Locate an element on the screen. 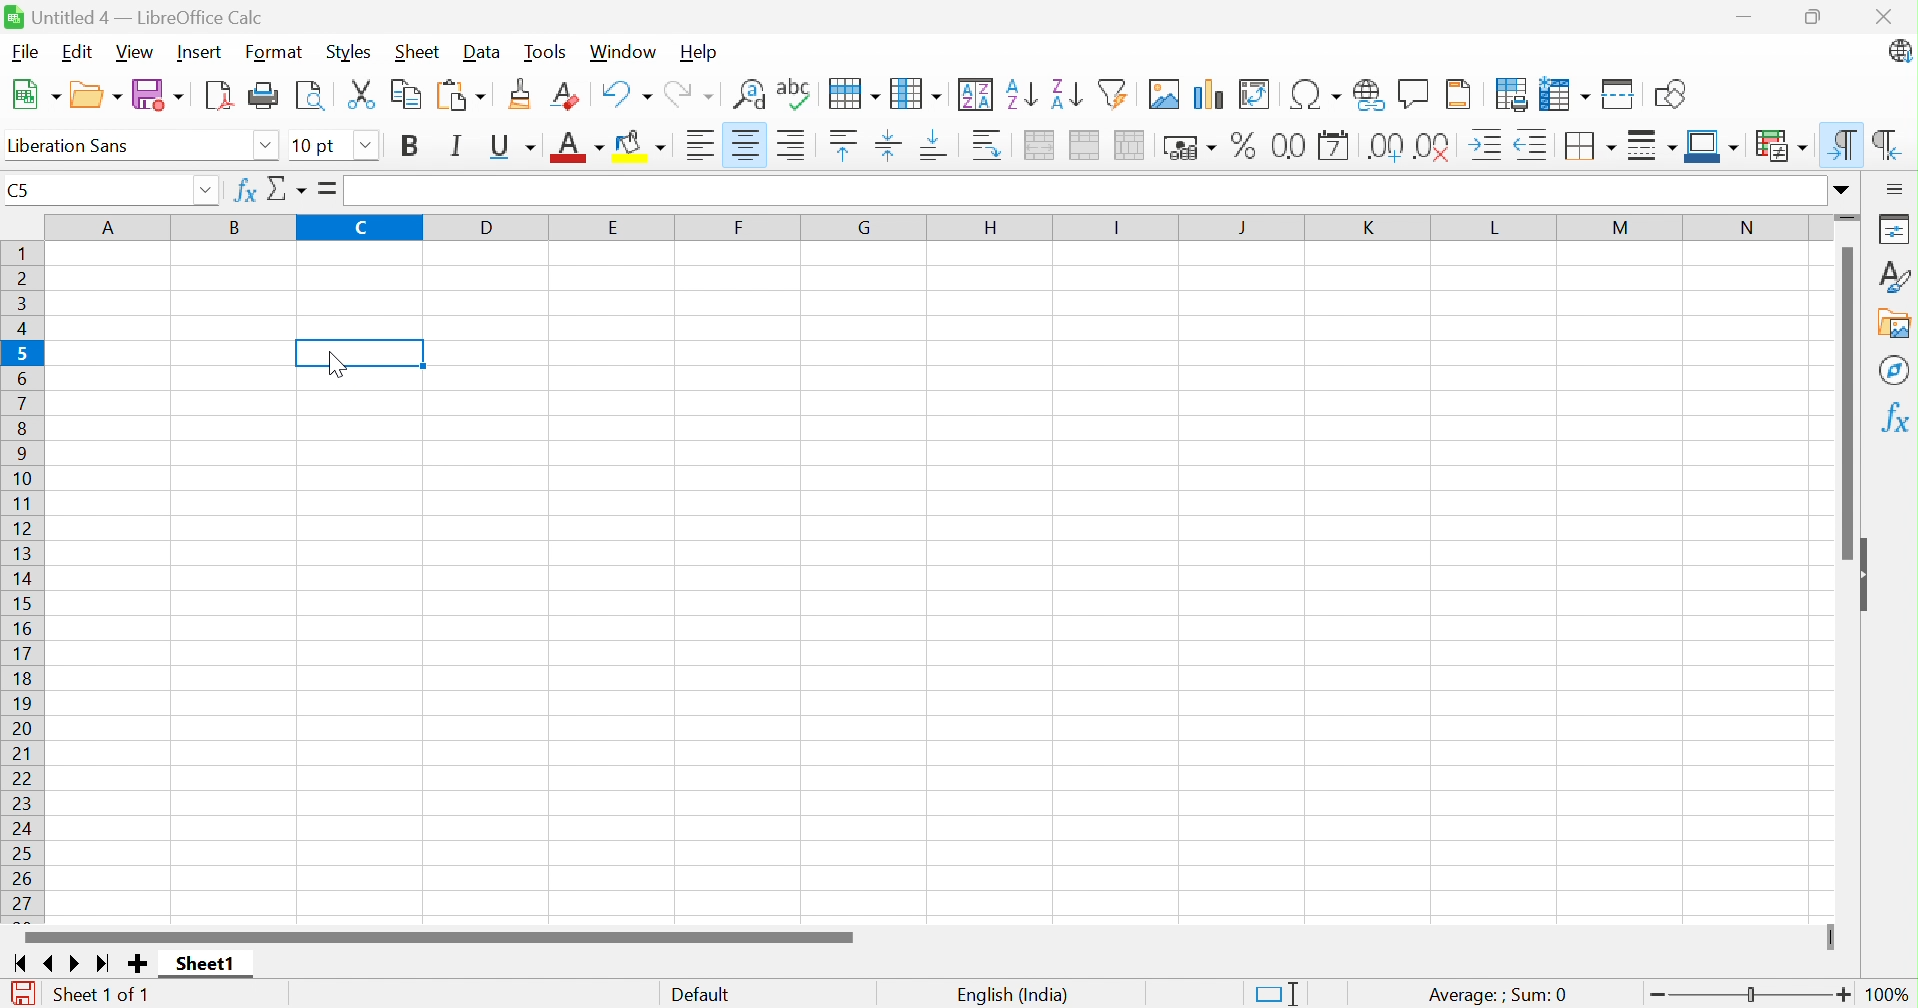 The width and height of the screenshot is (1918, 1008). Minimize is located at coordinates (1742, 17).